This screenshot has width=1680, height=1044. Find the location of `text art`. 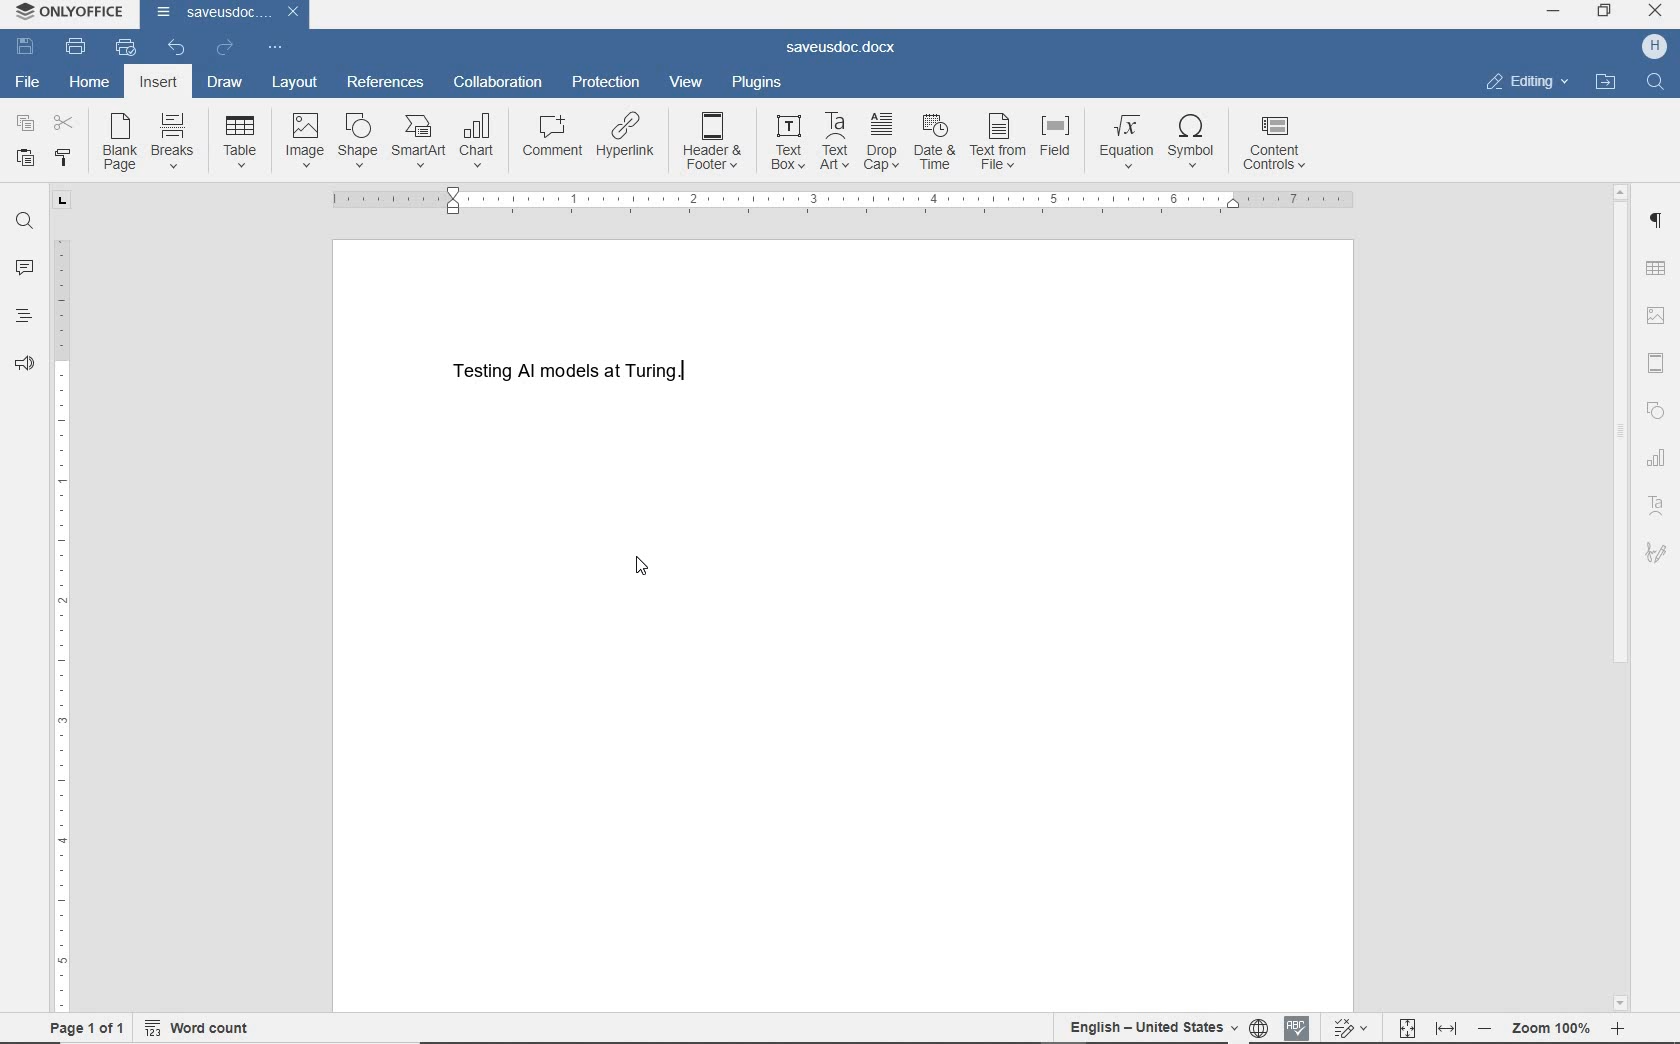

text art is located at coordinates (1657, 505).